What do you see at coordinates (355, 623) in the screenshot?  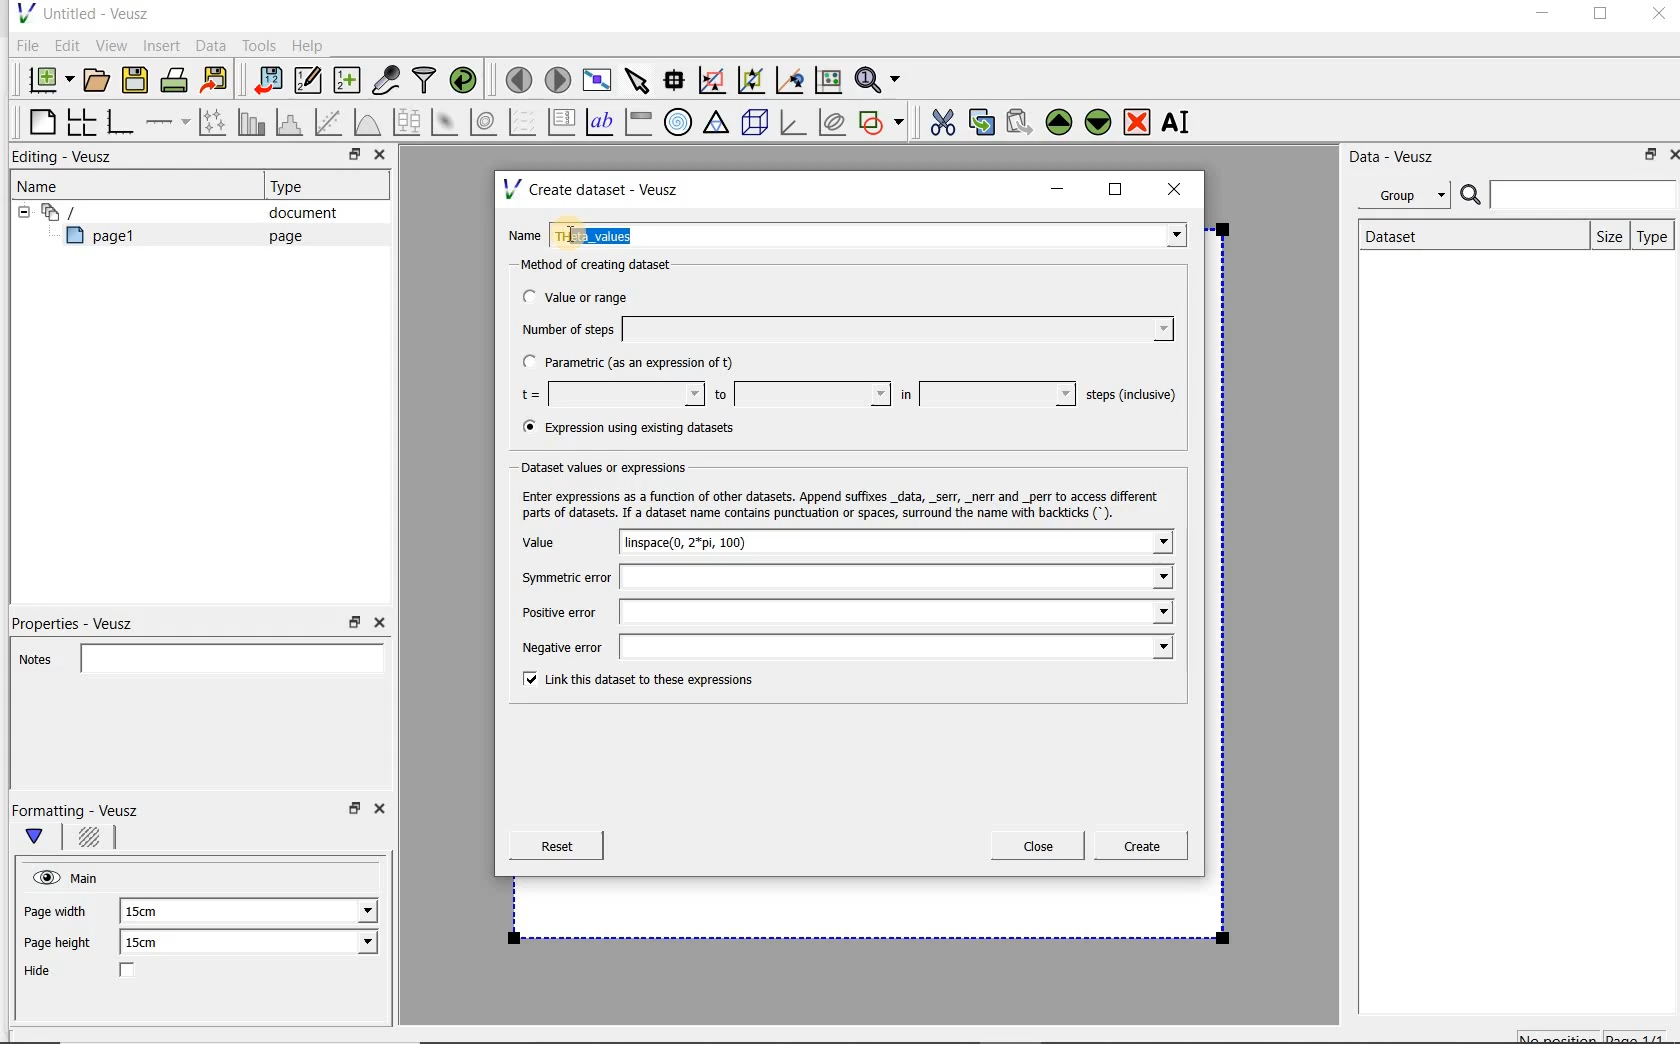 I see `restore down` at bounding box center [355, 623].